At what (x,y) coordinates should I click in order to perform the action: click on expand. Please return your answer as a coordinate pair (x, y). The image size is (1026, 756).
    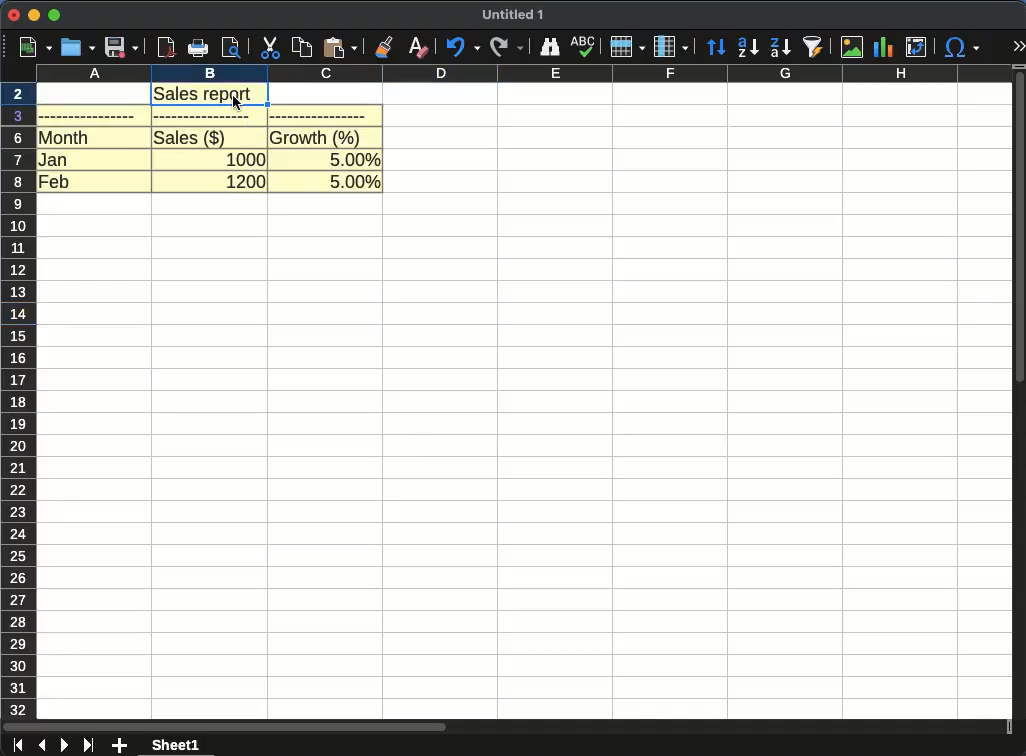
    Looking at the image, I should click on (1018, 47).